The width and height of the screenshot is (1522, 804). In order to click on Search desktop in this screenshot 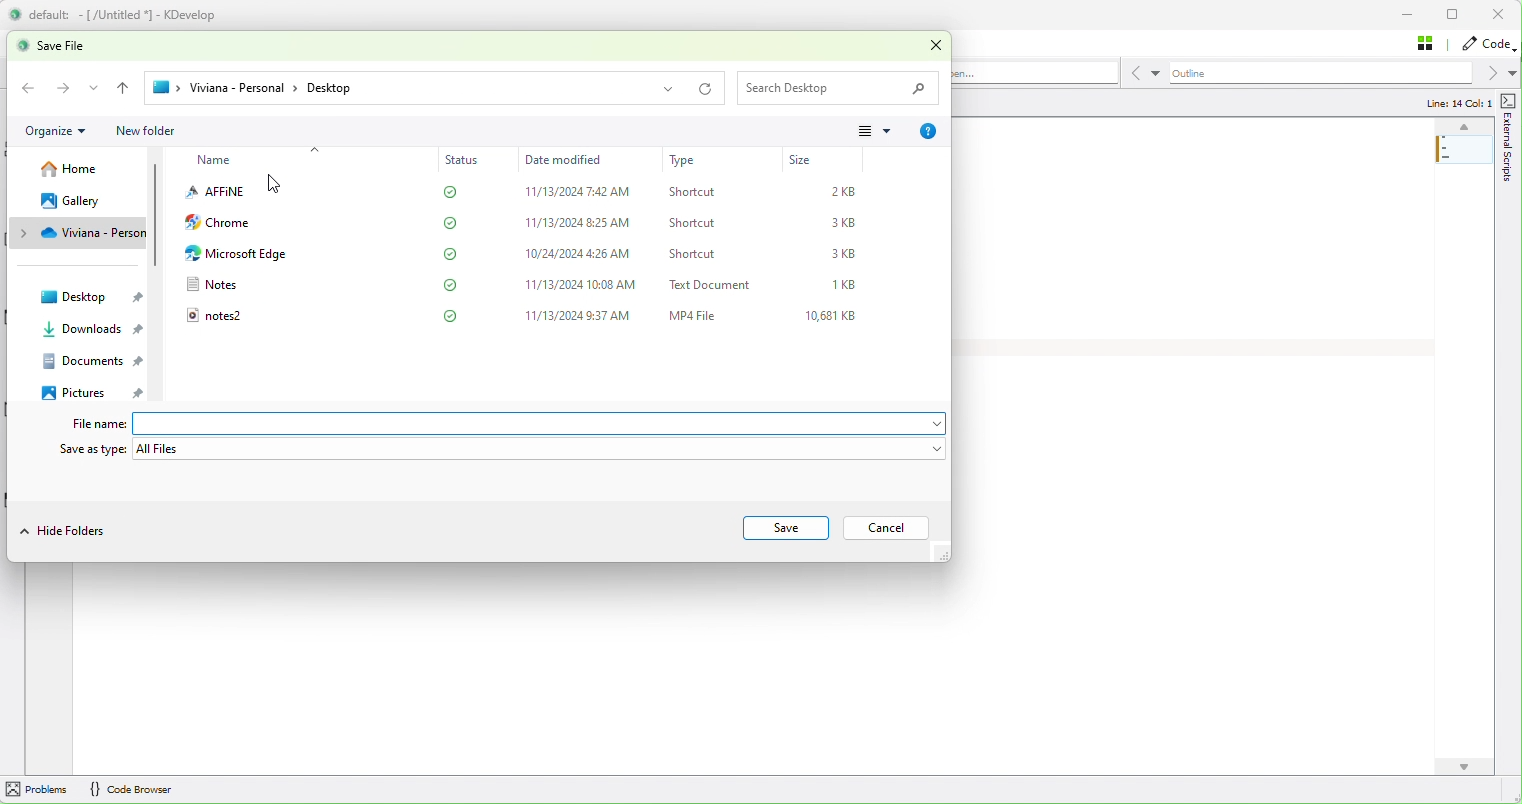, I will do `click(841, 87)`.